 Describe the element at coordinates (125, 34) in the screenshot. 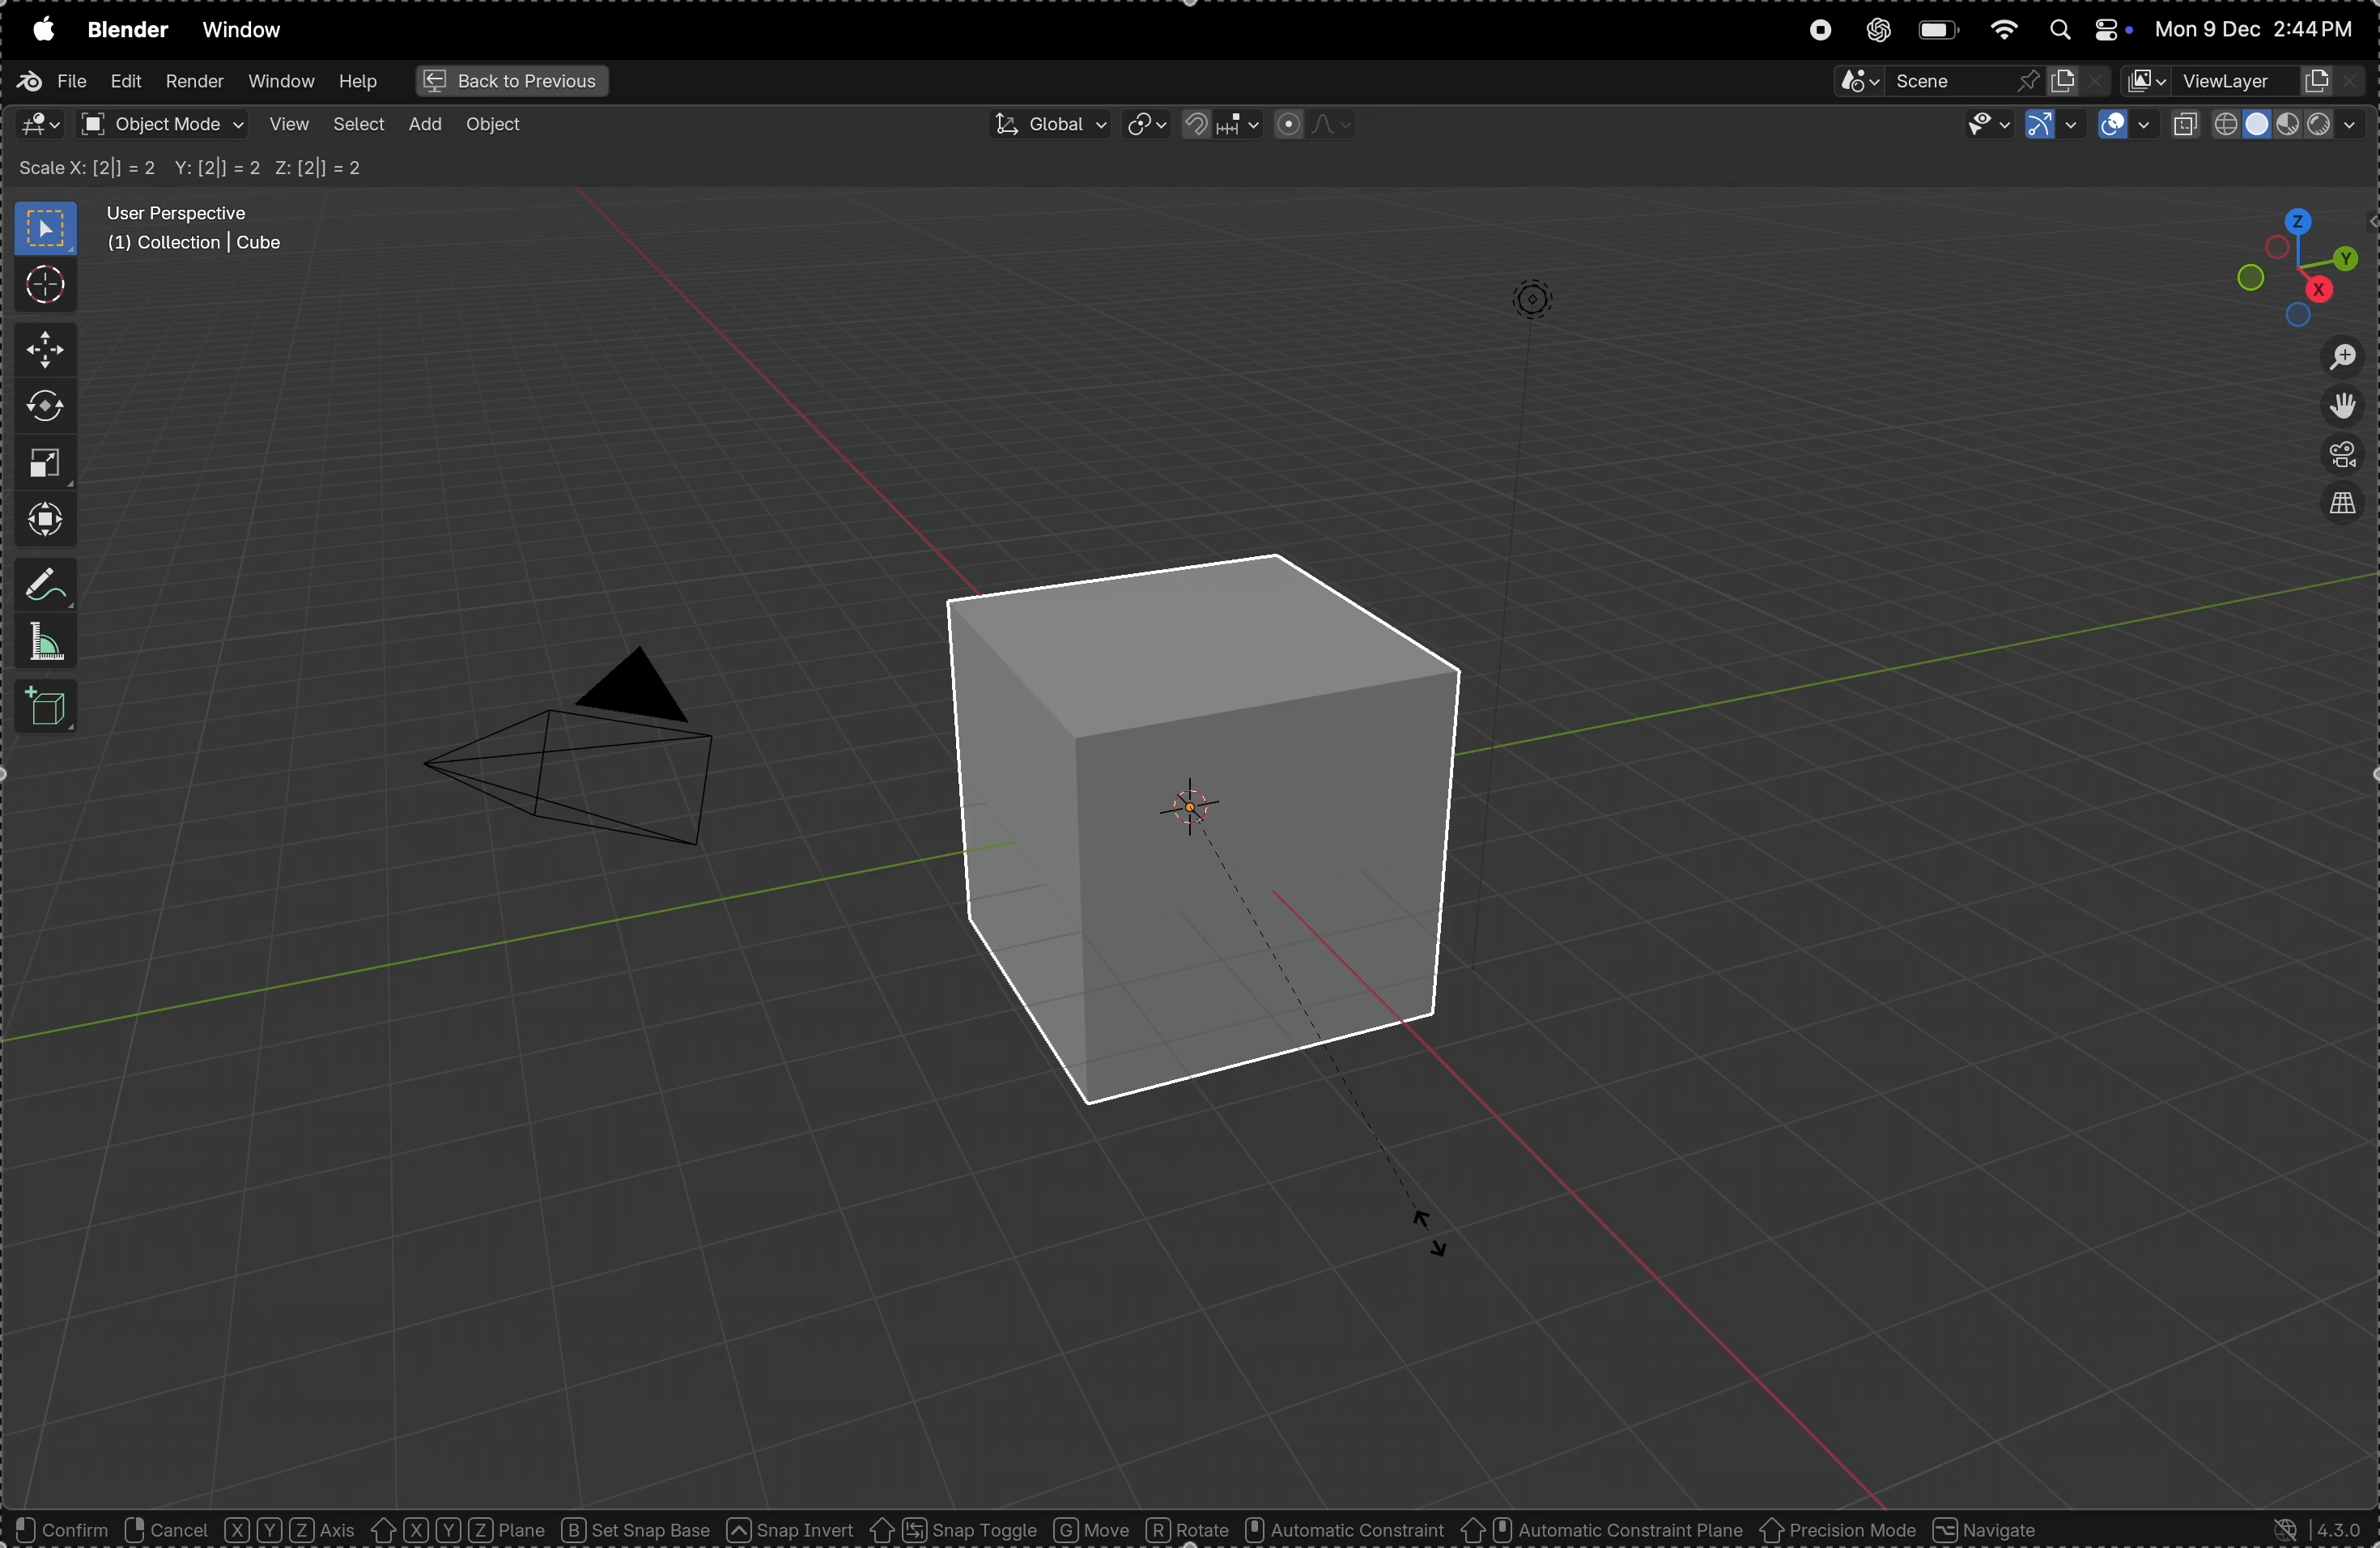

I see `blender` at that location.